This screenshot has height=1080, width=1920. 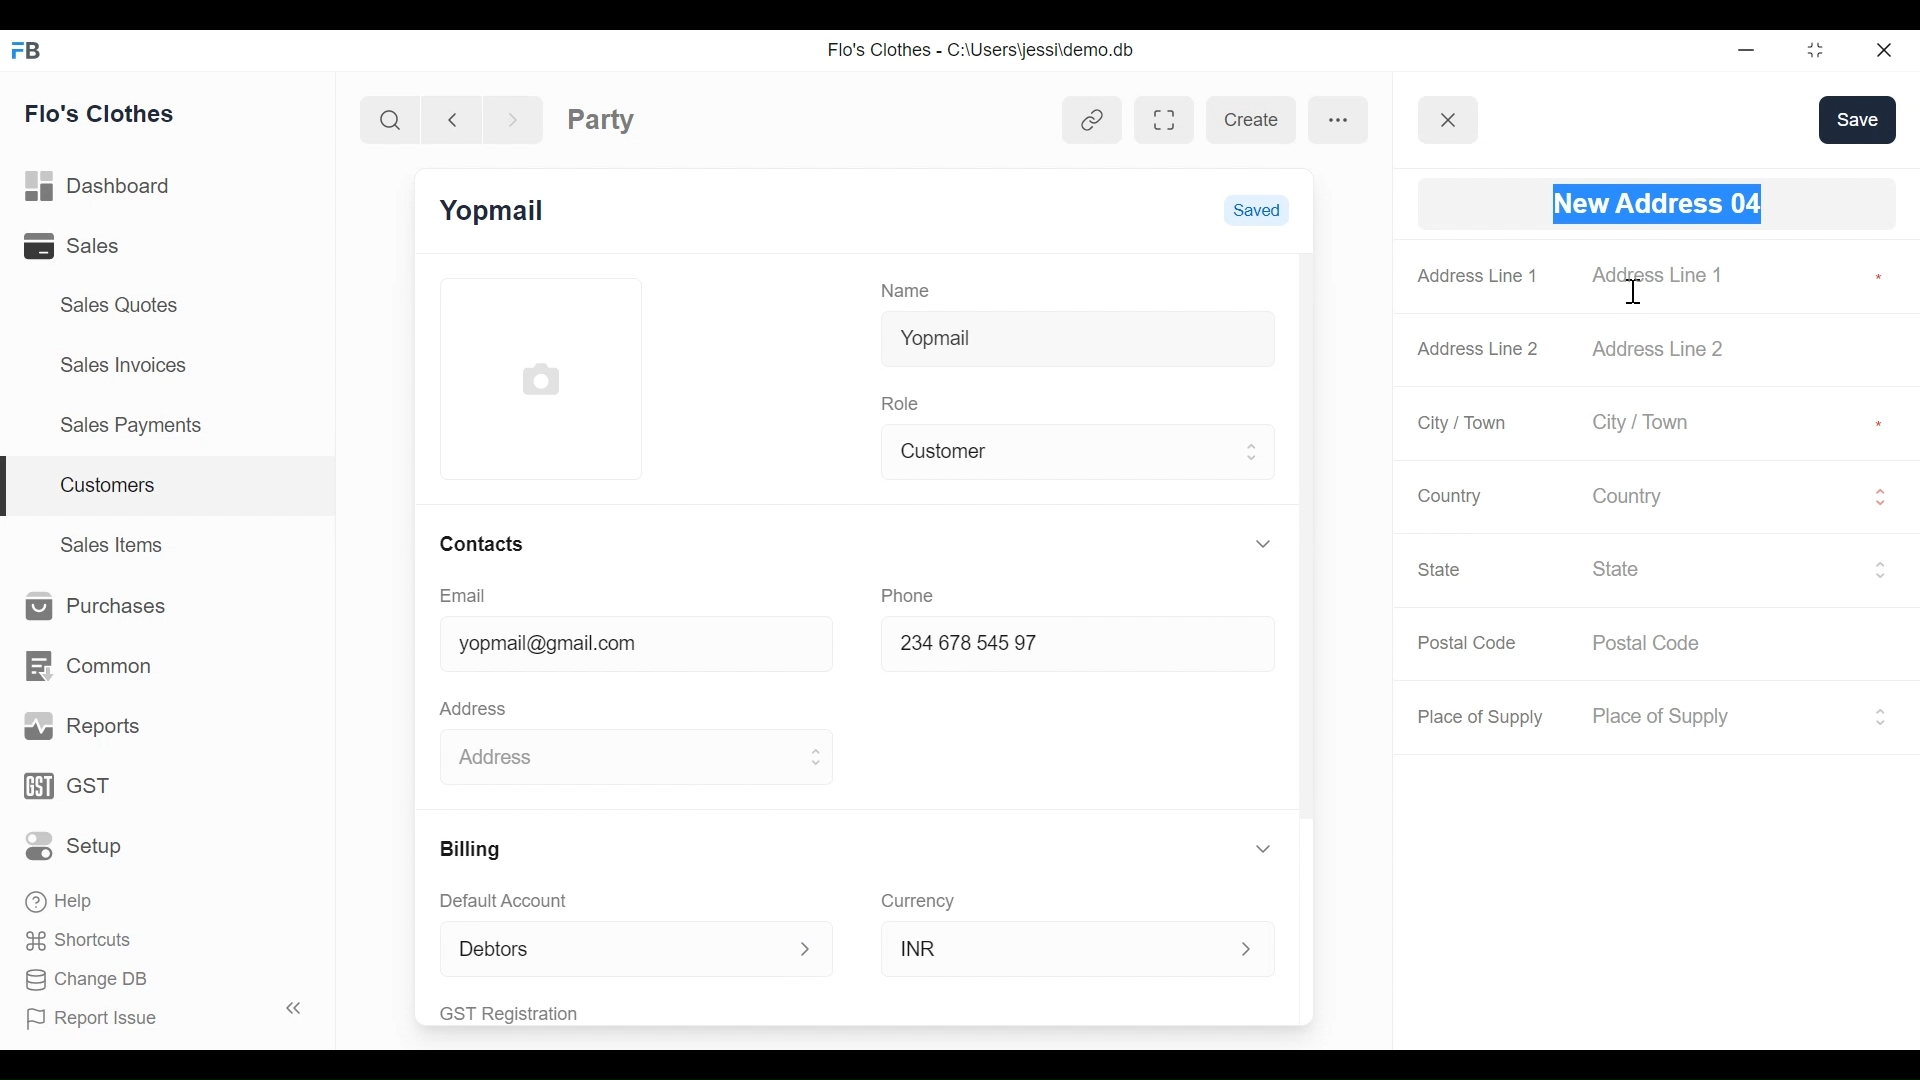 What do you see at coordinates (1880, 497) in the screenshot?
I see `Expand` at bounding box center [1880, 497].